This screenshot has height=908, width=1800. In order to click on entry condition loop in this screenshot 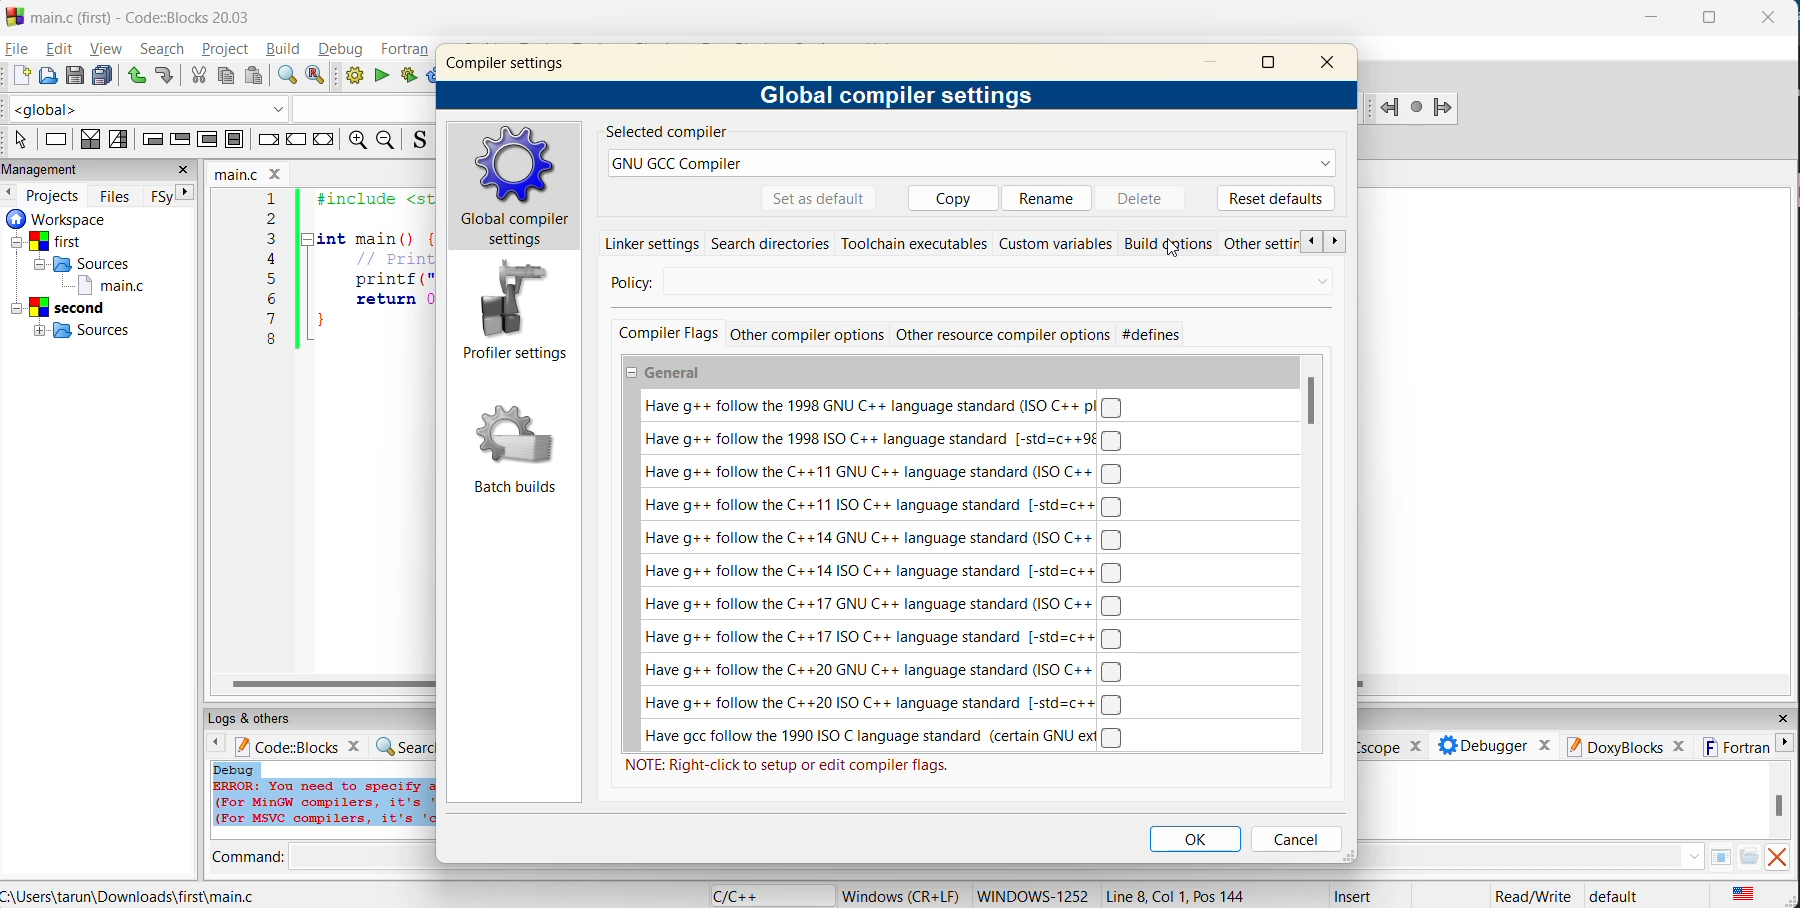, I will do `click(149, 141)`.